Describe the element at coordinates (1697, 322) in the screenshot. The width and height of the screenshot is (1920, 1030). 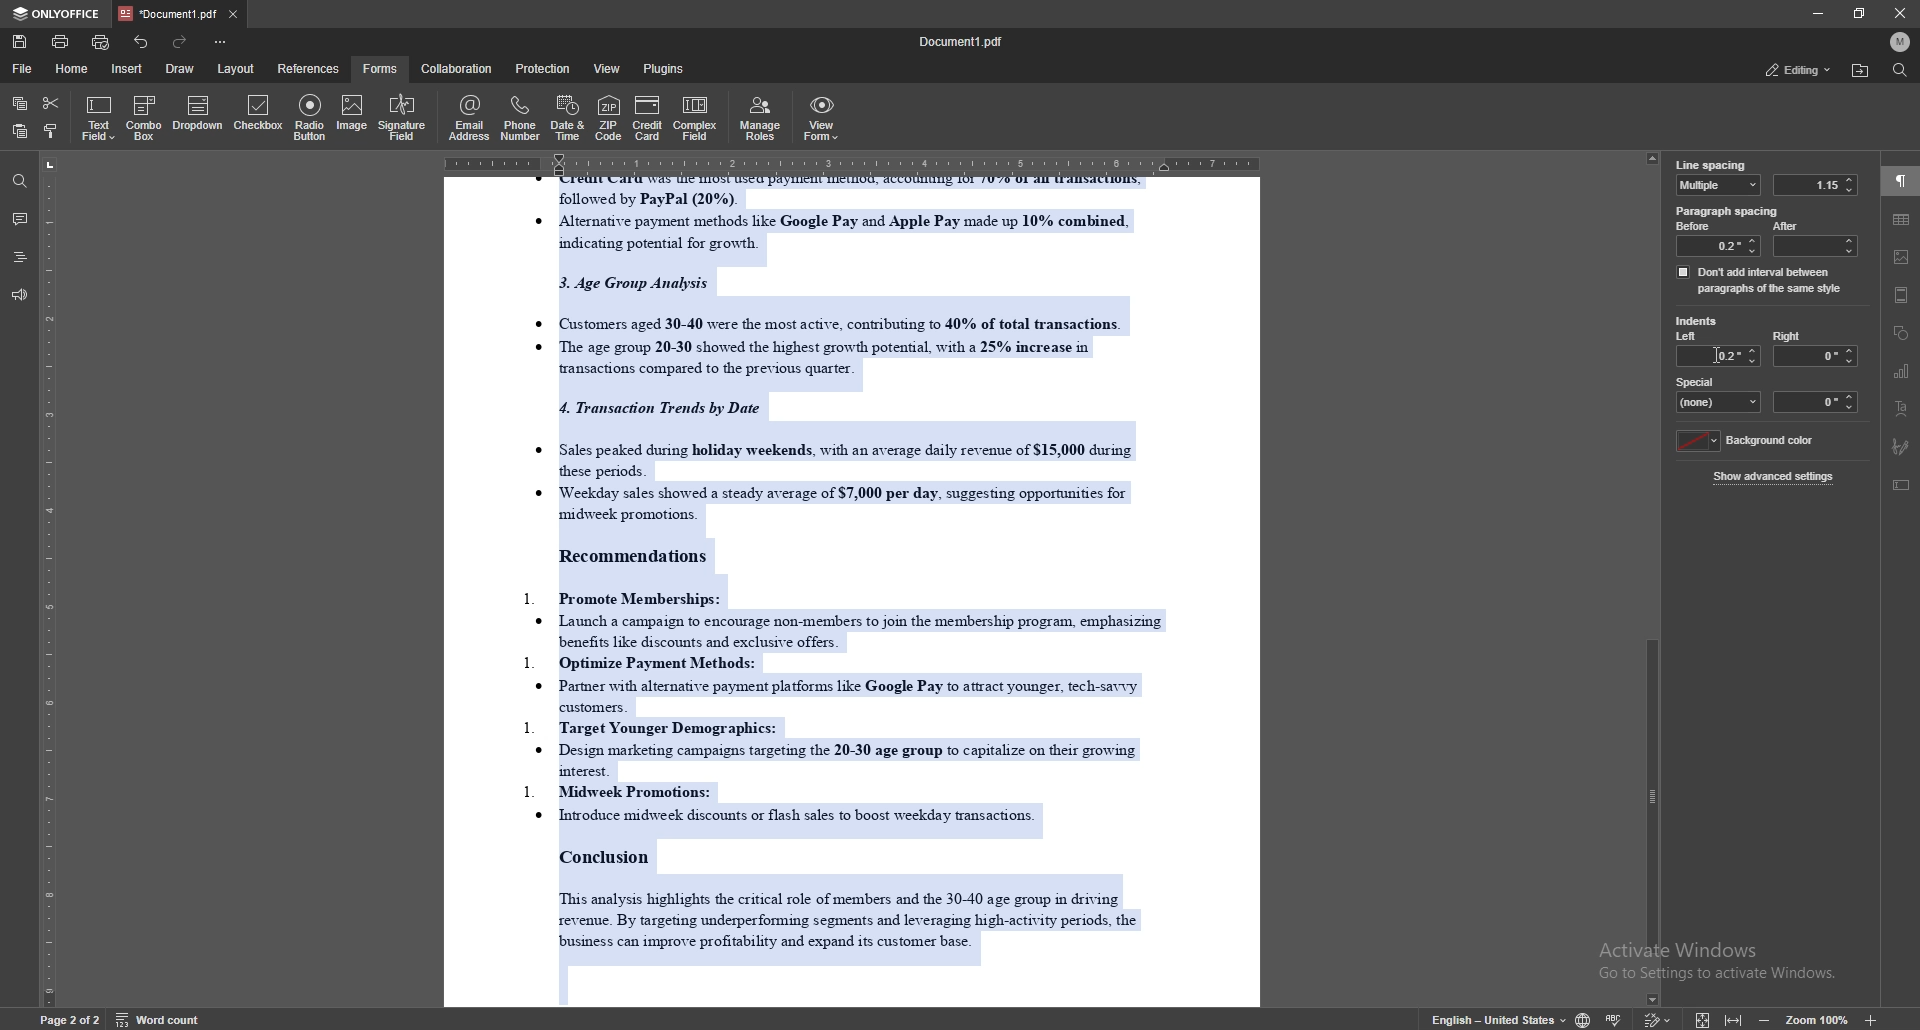
I see `indents` at that location.